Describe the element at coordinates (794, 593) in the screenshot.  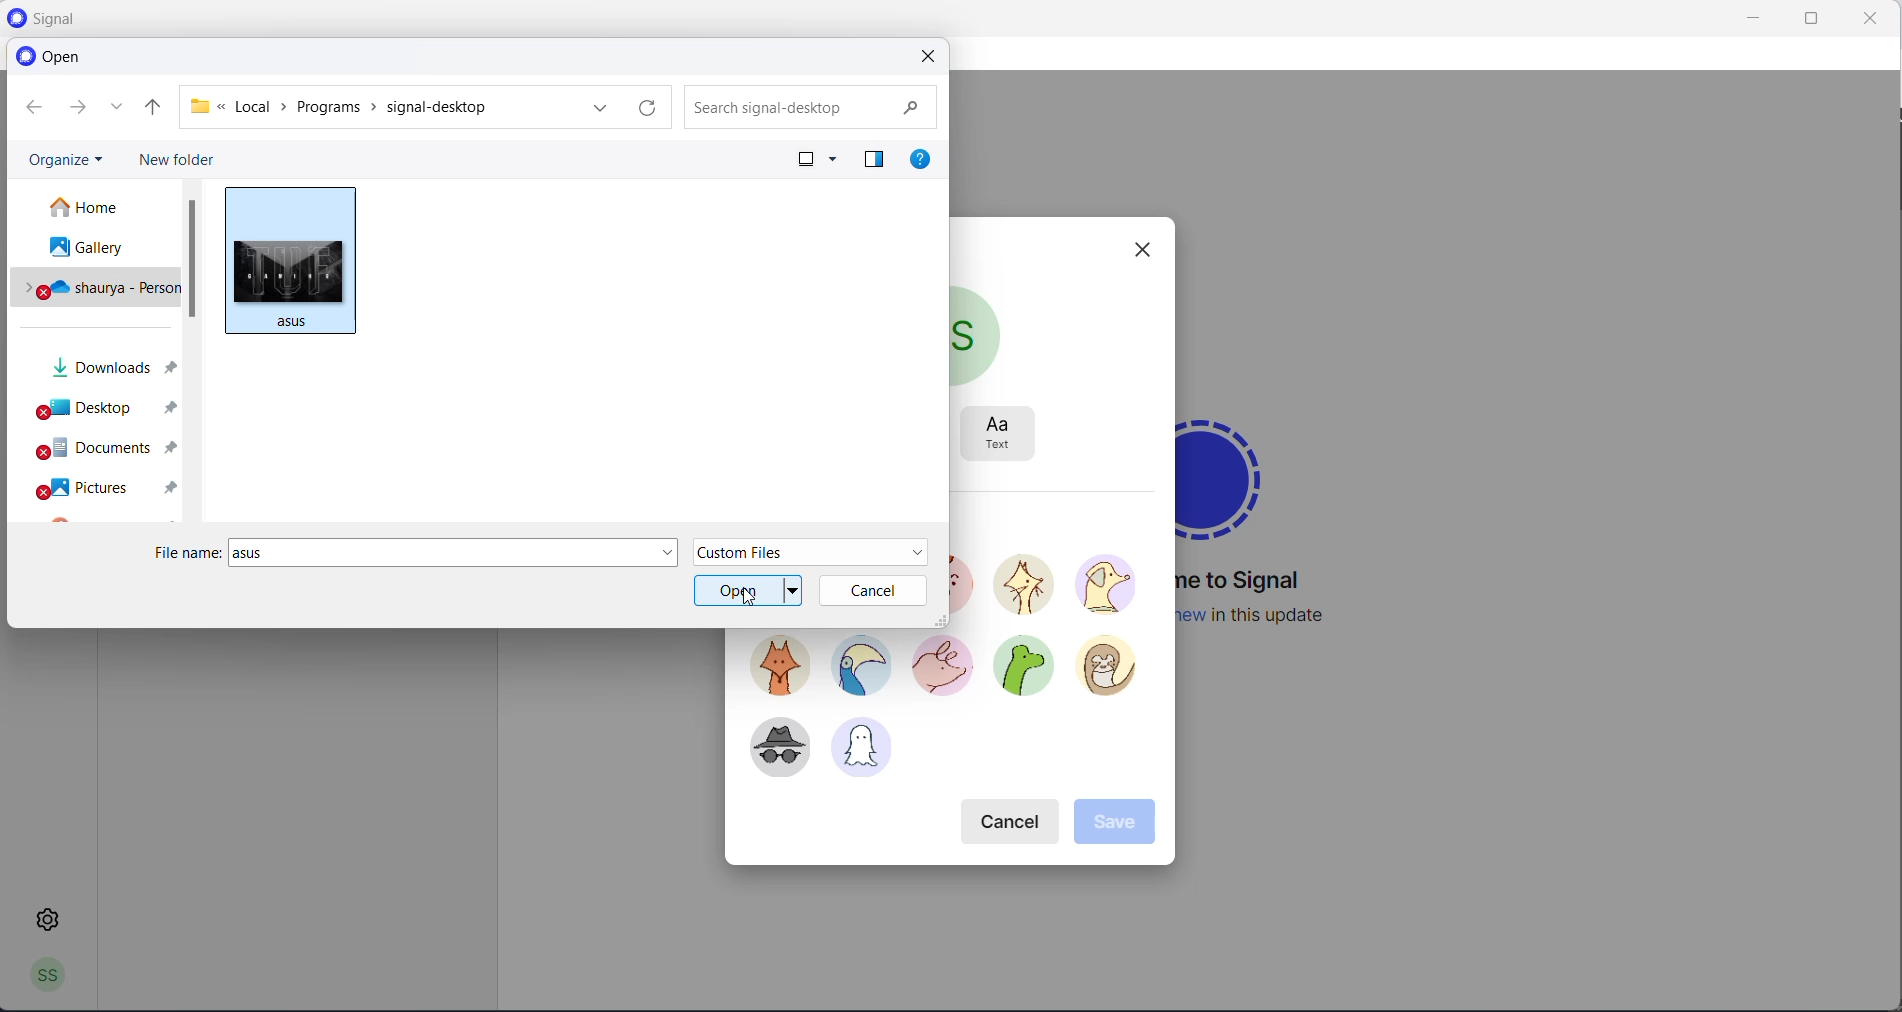
I see `open dropdown` at that location.